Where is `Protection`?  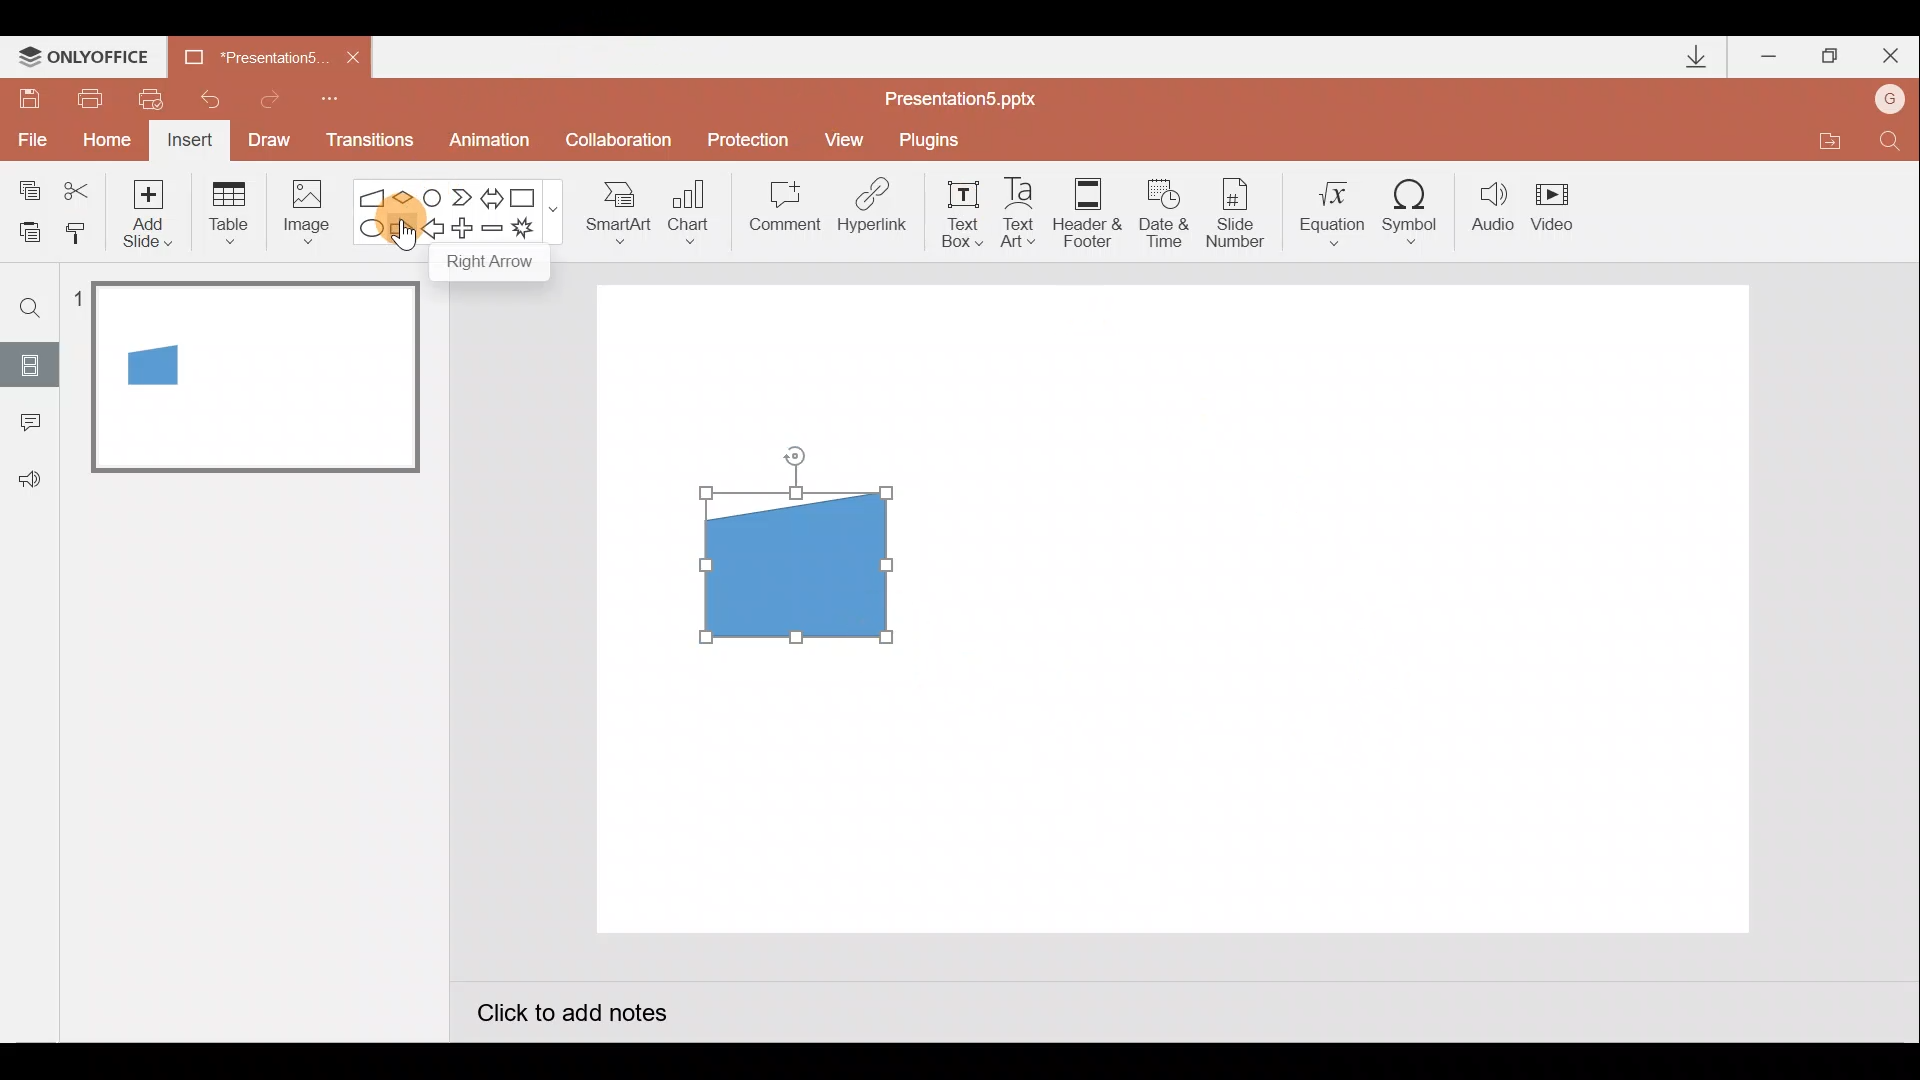
Protection is located at coordinates (754, 139).